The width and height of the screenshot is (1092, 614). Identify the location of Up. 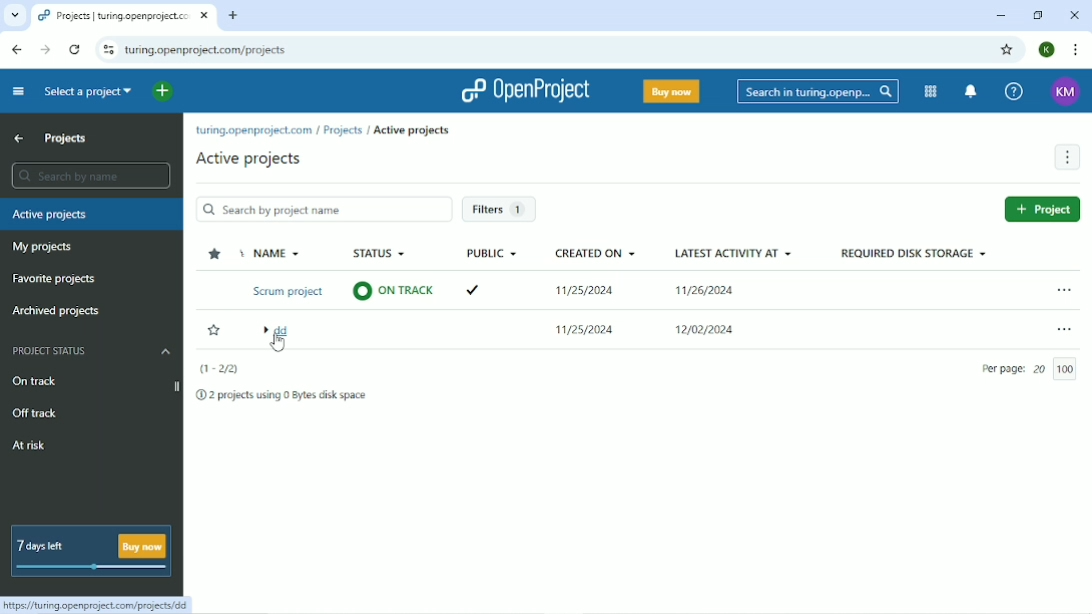
(19, 139).